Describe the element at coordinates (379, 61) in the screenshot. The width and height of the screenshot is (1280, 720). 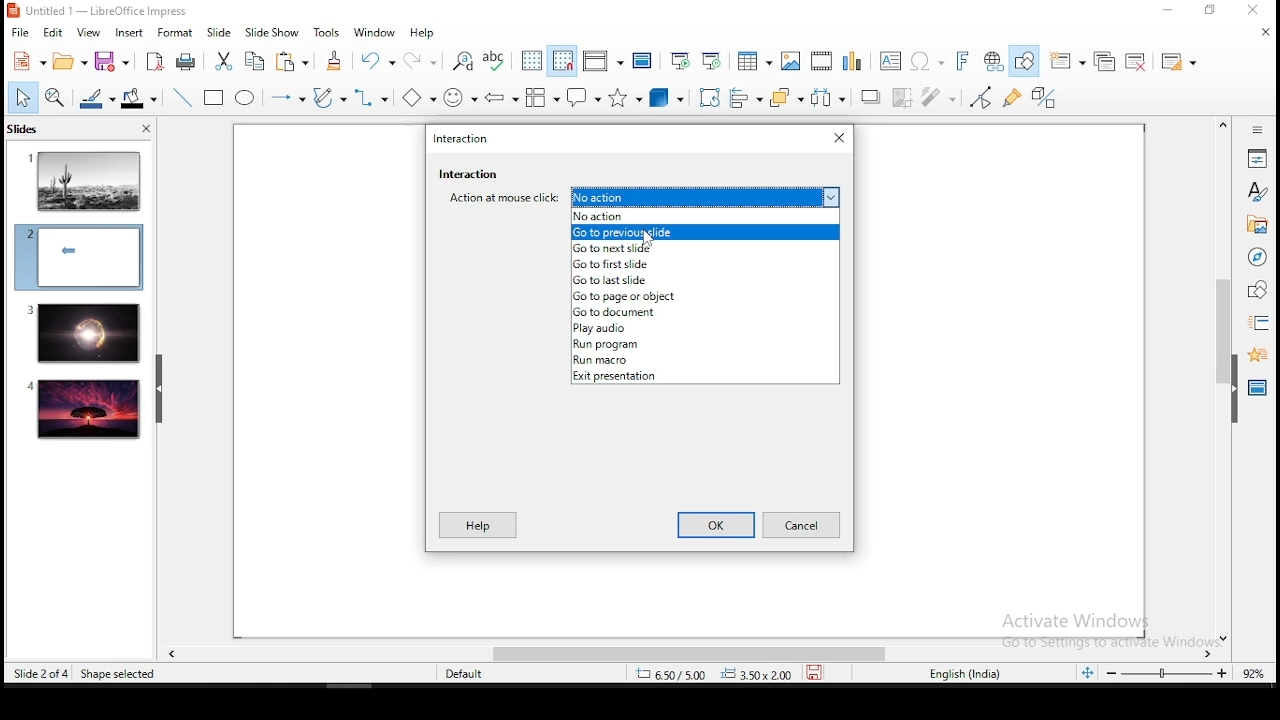
I see `undo` at that location.